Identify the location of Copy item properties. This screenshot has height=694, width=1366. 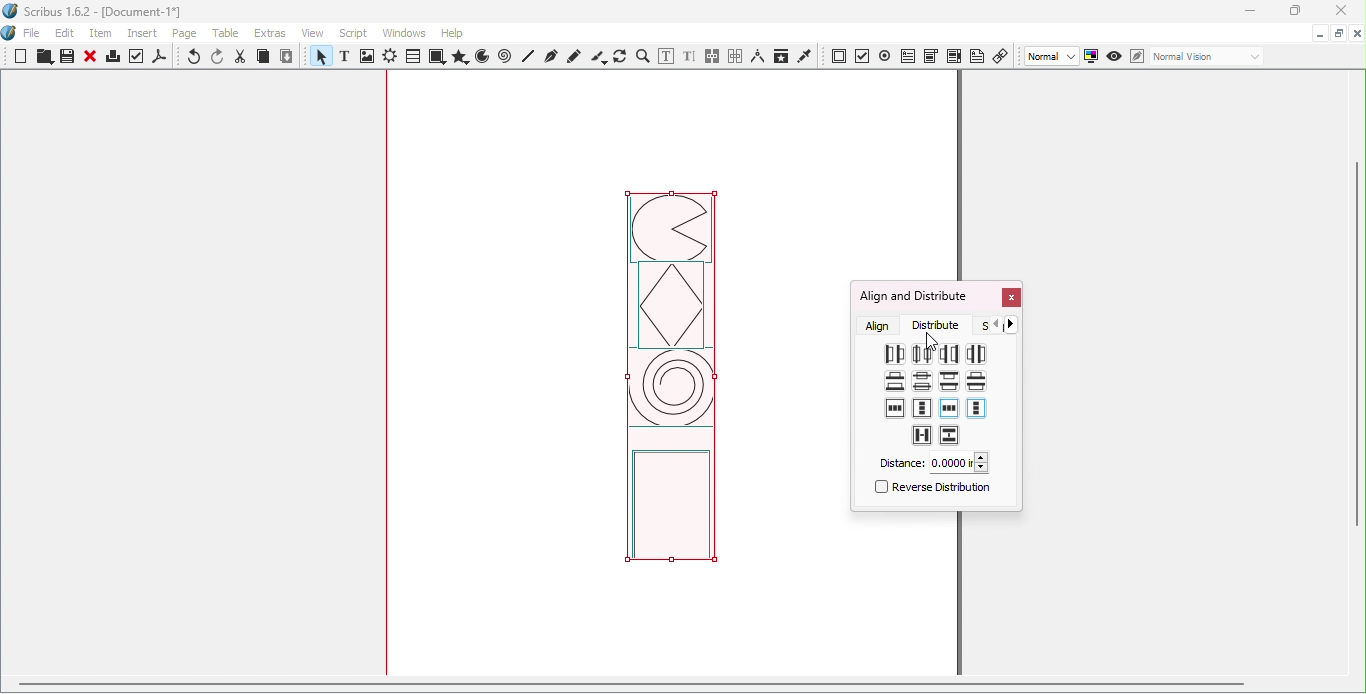
(780, 56).